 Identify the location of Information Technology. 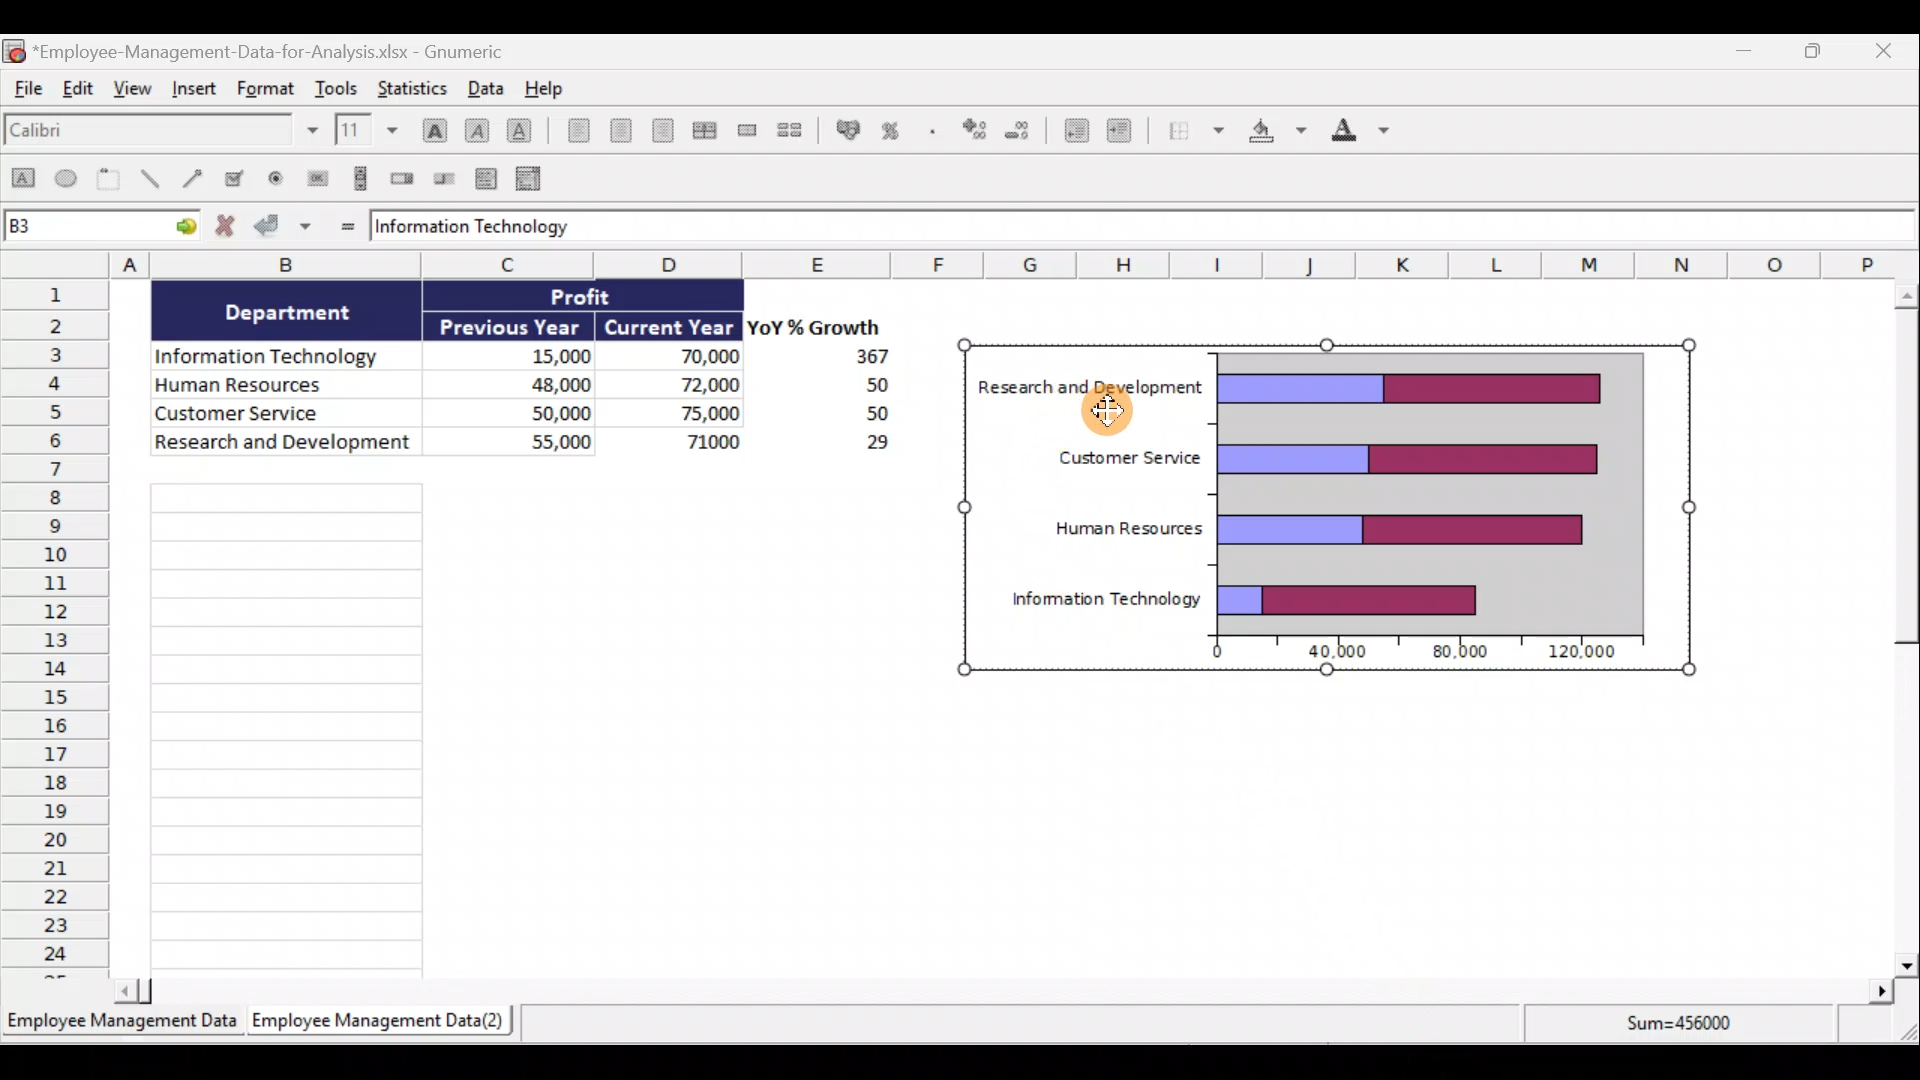
(276, 351).